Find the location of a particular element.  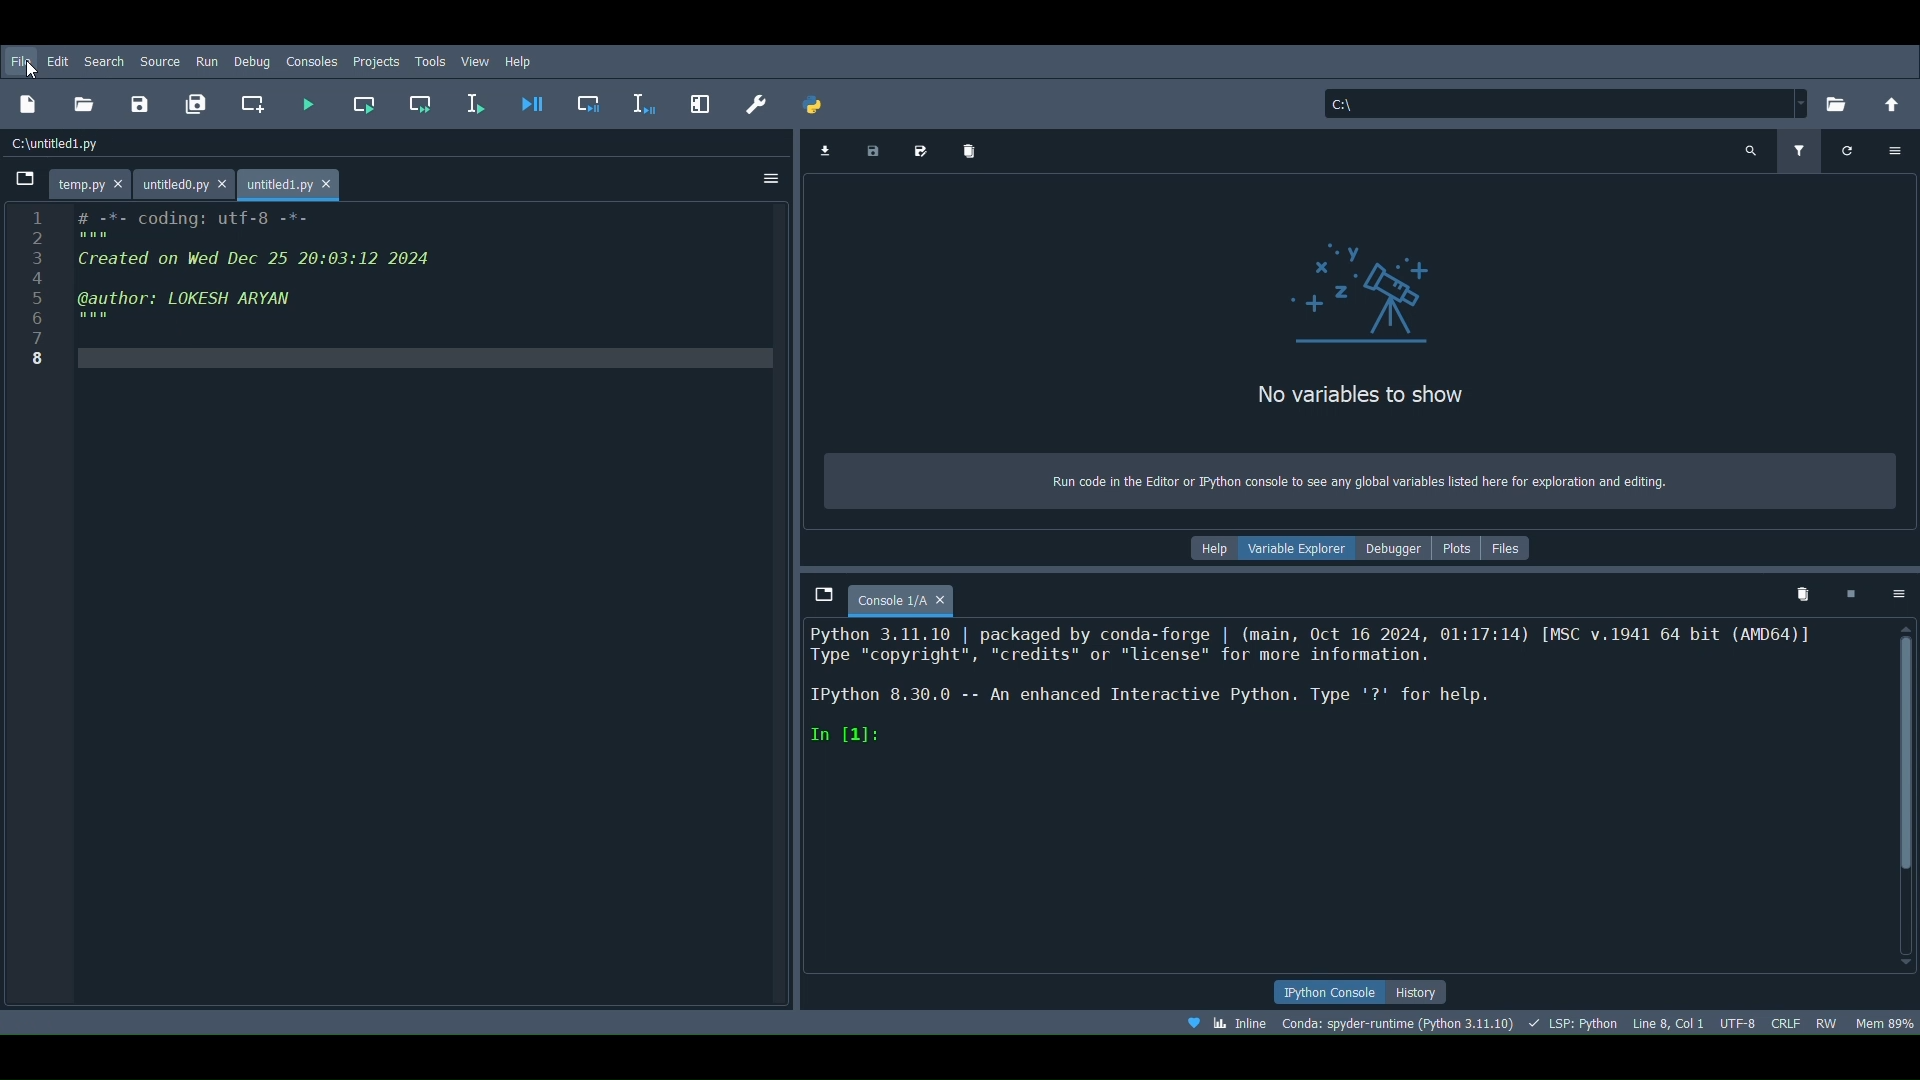

Console 1/A is located at coordinates (907, 596).